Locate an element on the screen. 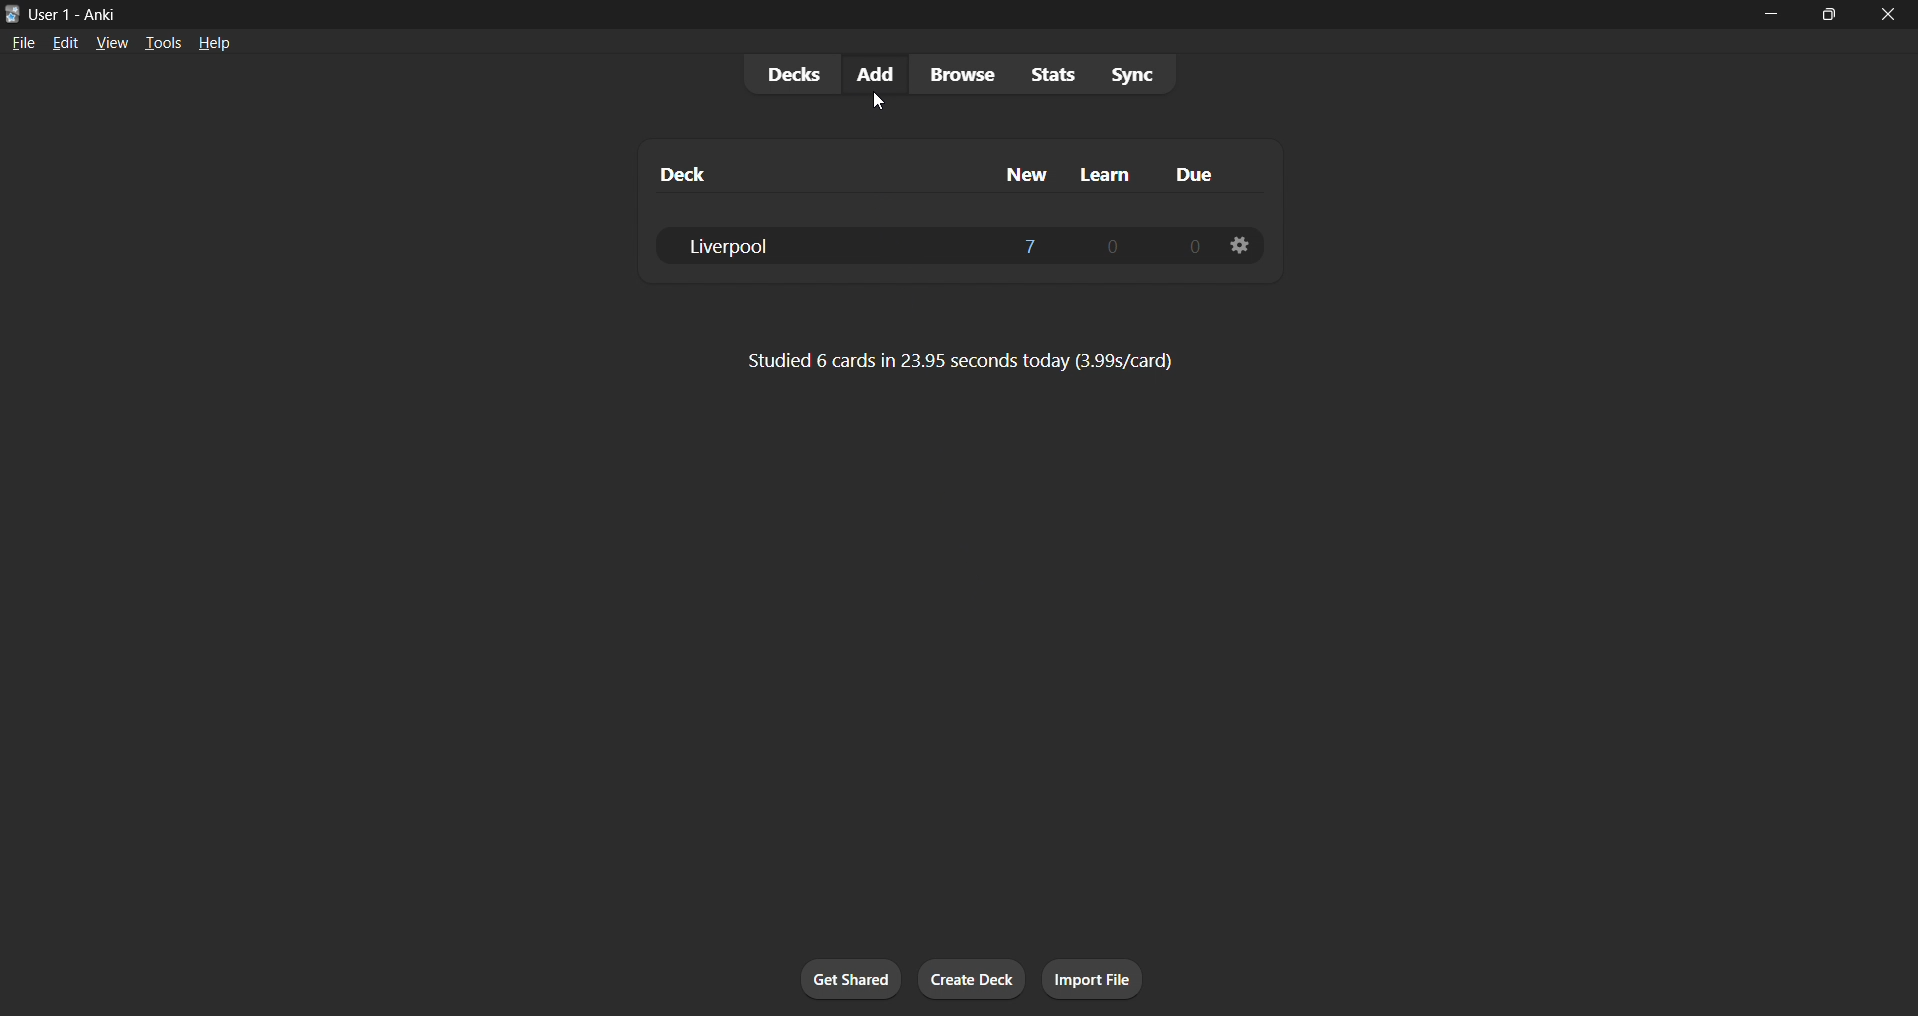 The width and height of the screenshot is (1918, 1016). create deck is located at coordinates (973, 980).